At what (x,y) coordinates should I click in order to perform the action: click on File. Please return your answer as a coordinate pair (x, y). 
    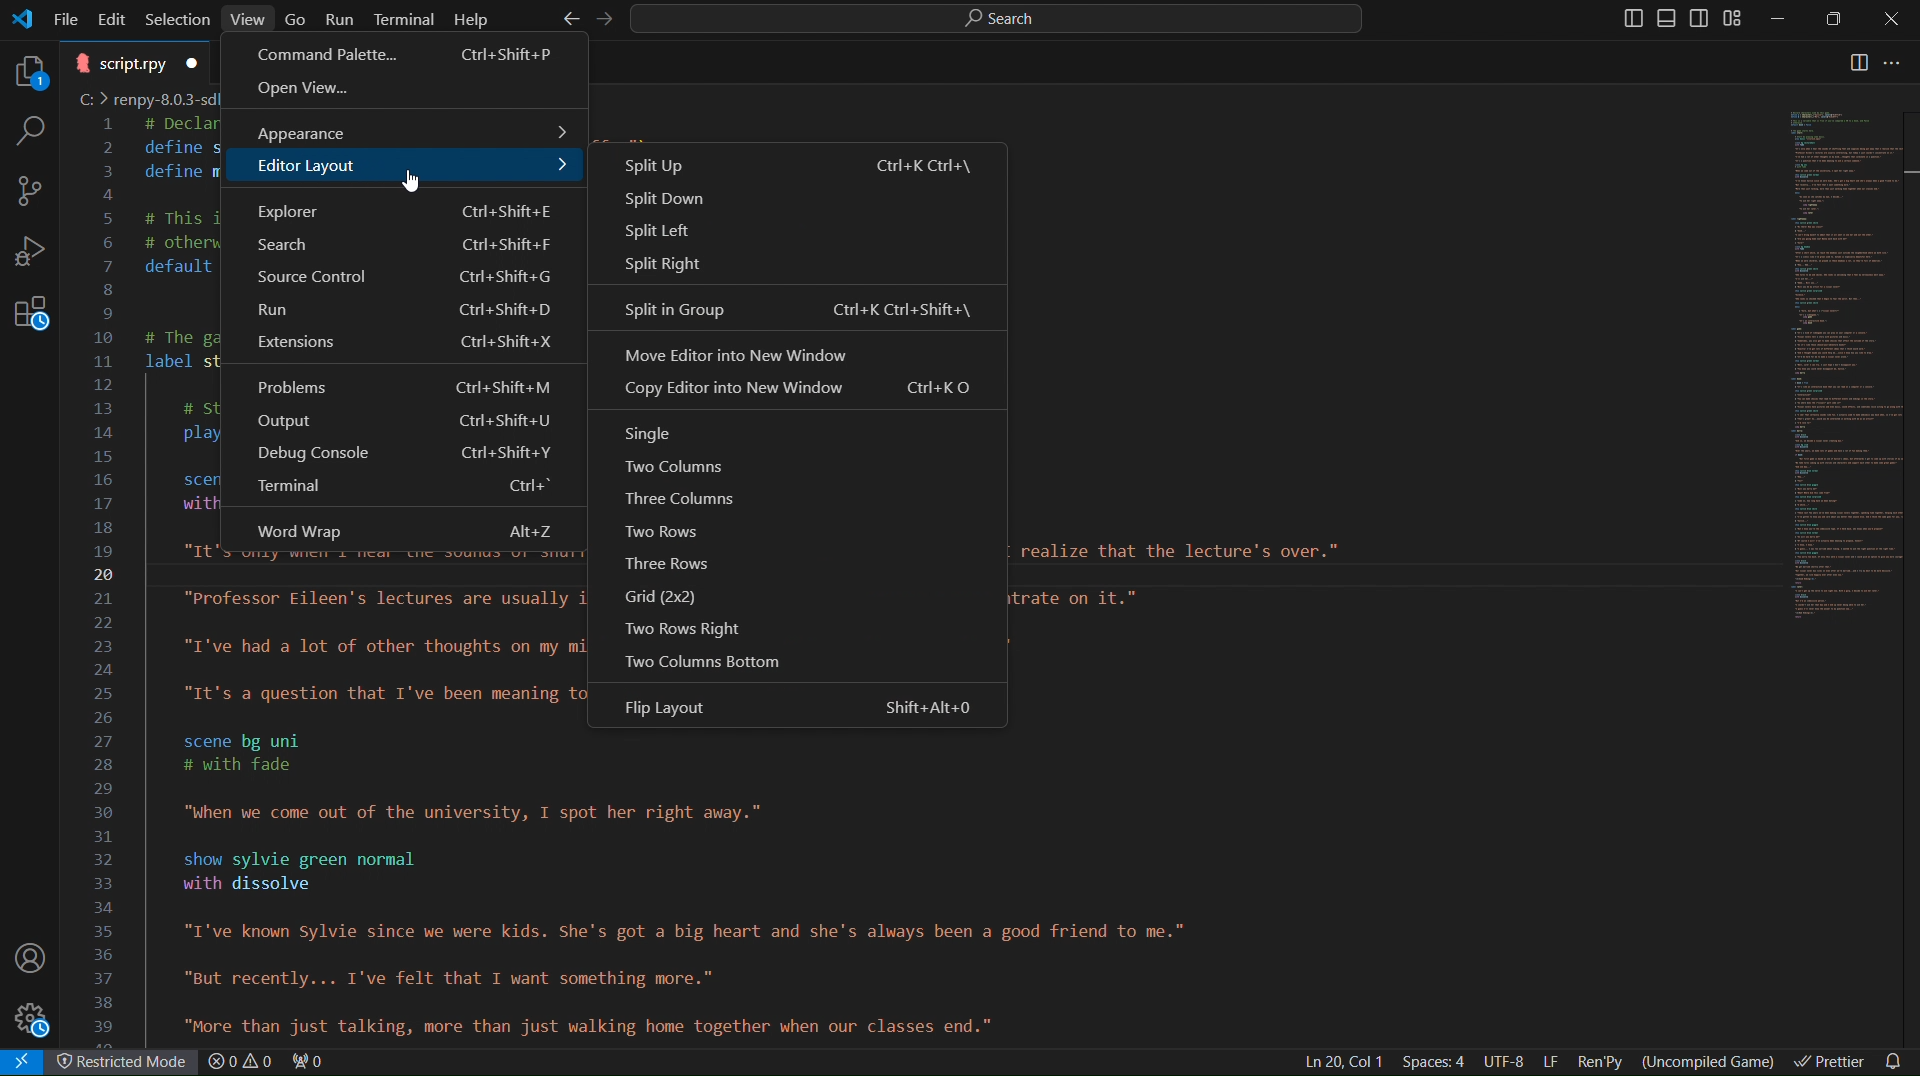
    Looking at the image, I should click on (68, 17).